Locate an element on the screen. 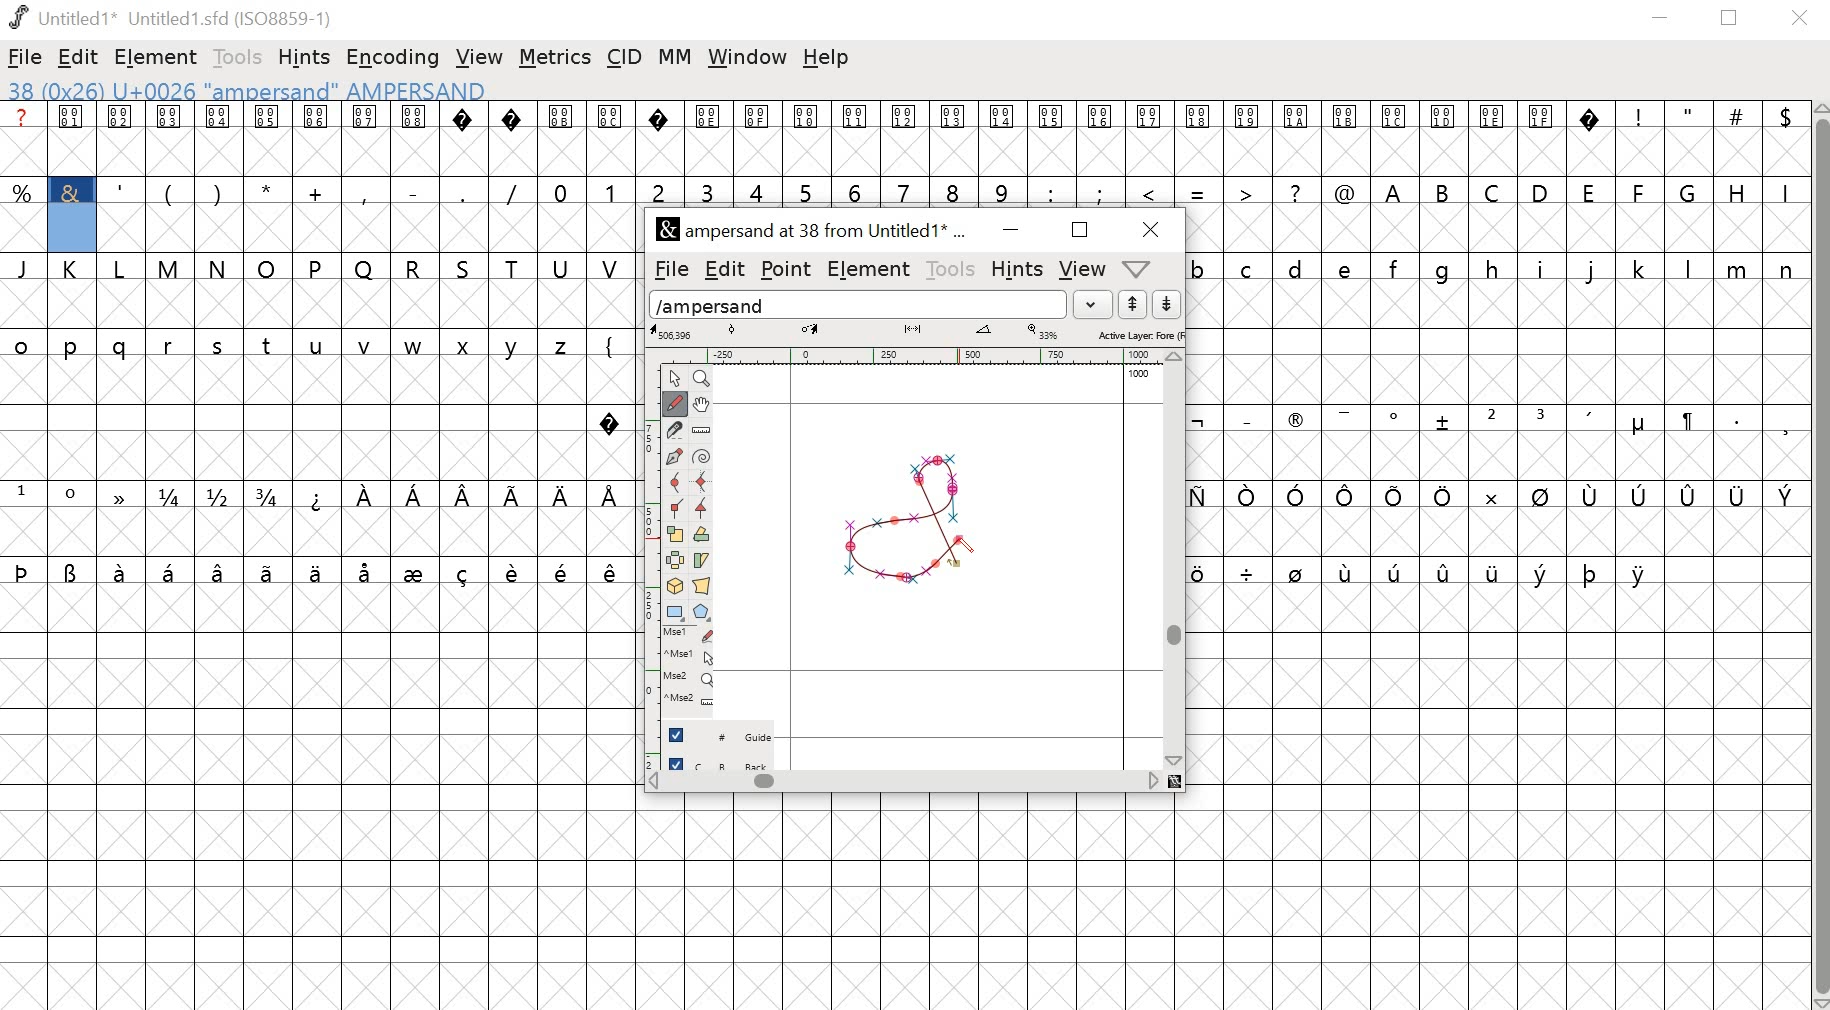  001D is located at coordinates (1444, 139).